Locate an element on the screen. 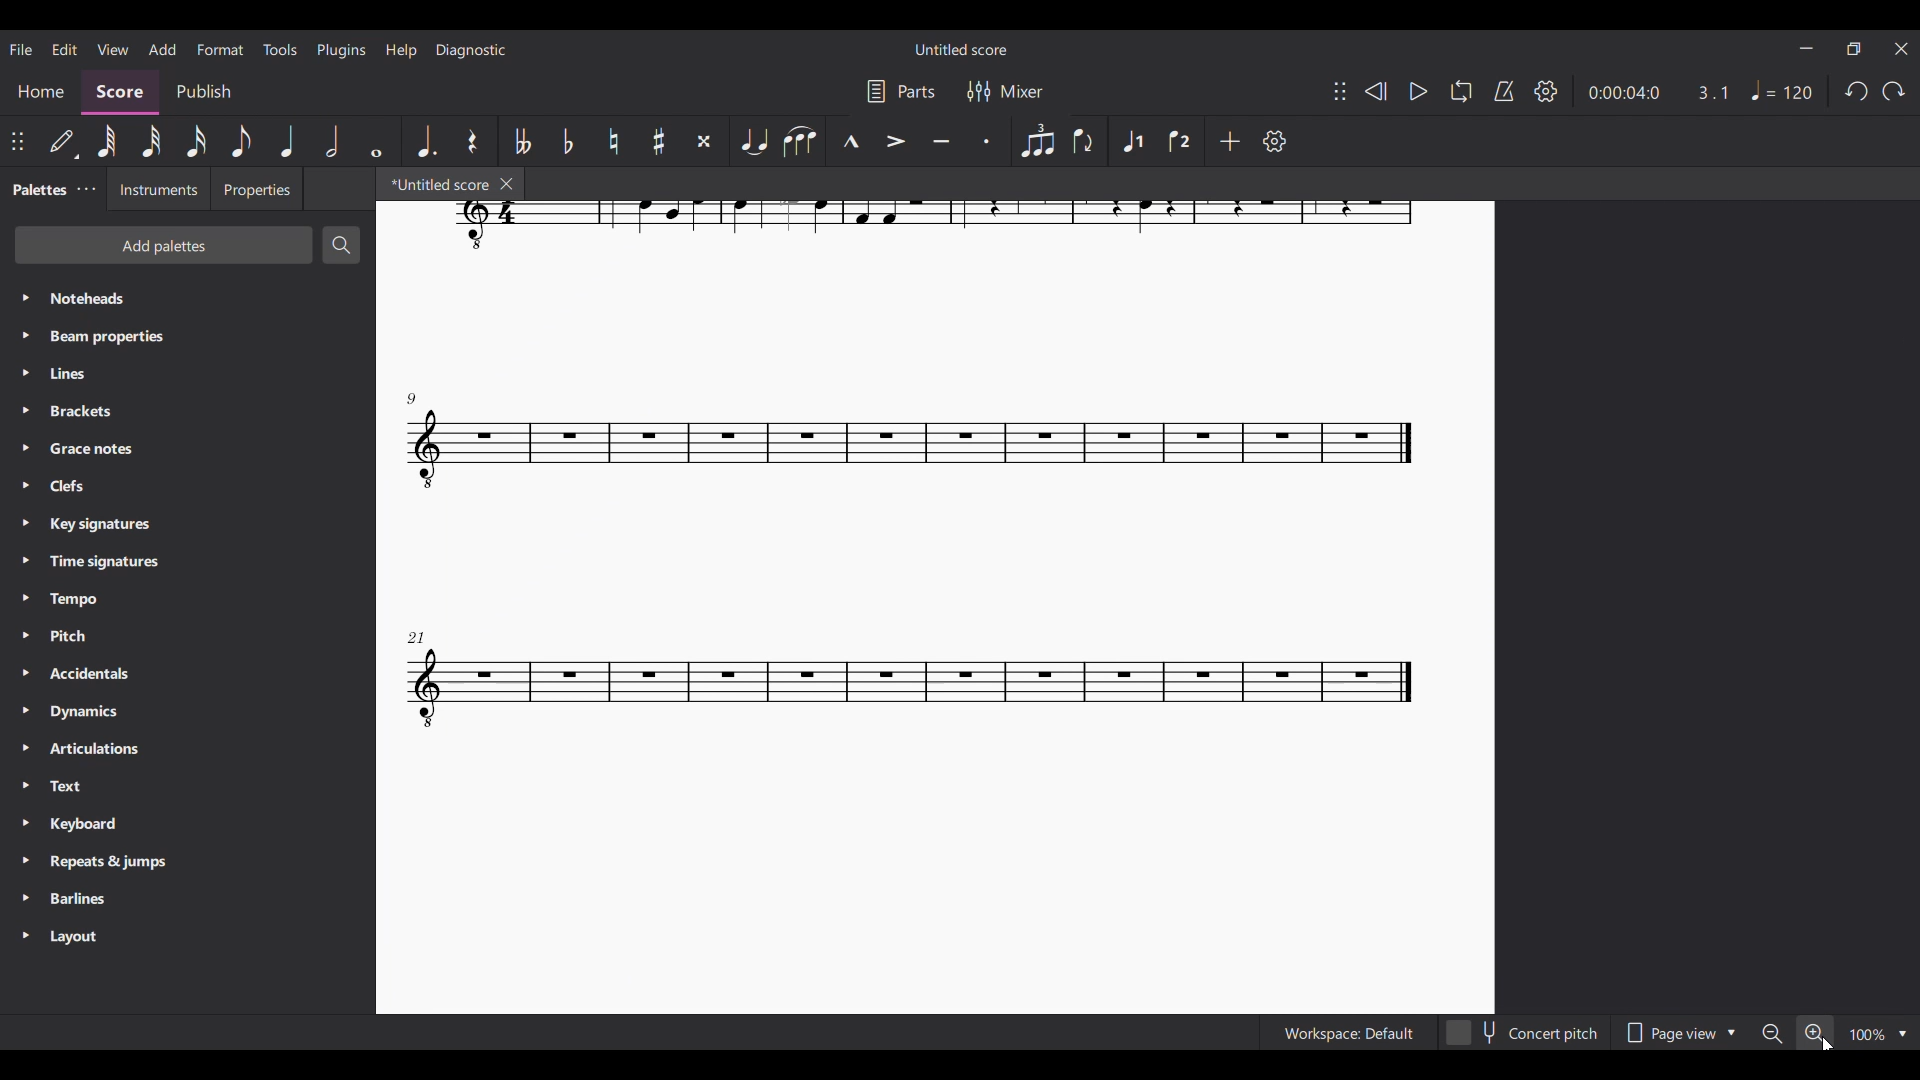 The height and width of the screenshot is (1080, 1920). Tenuto is located at coordinates (941, 142).